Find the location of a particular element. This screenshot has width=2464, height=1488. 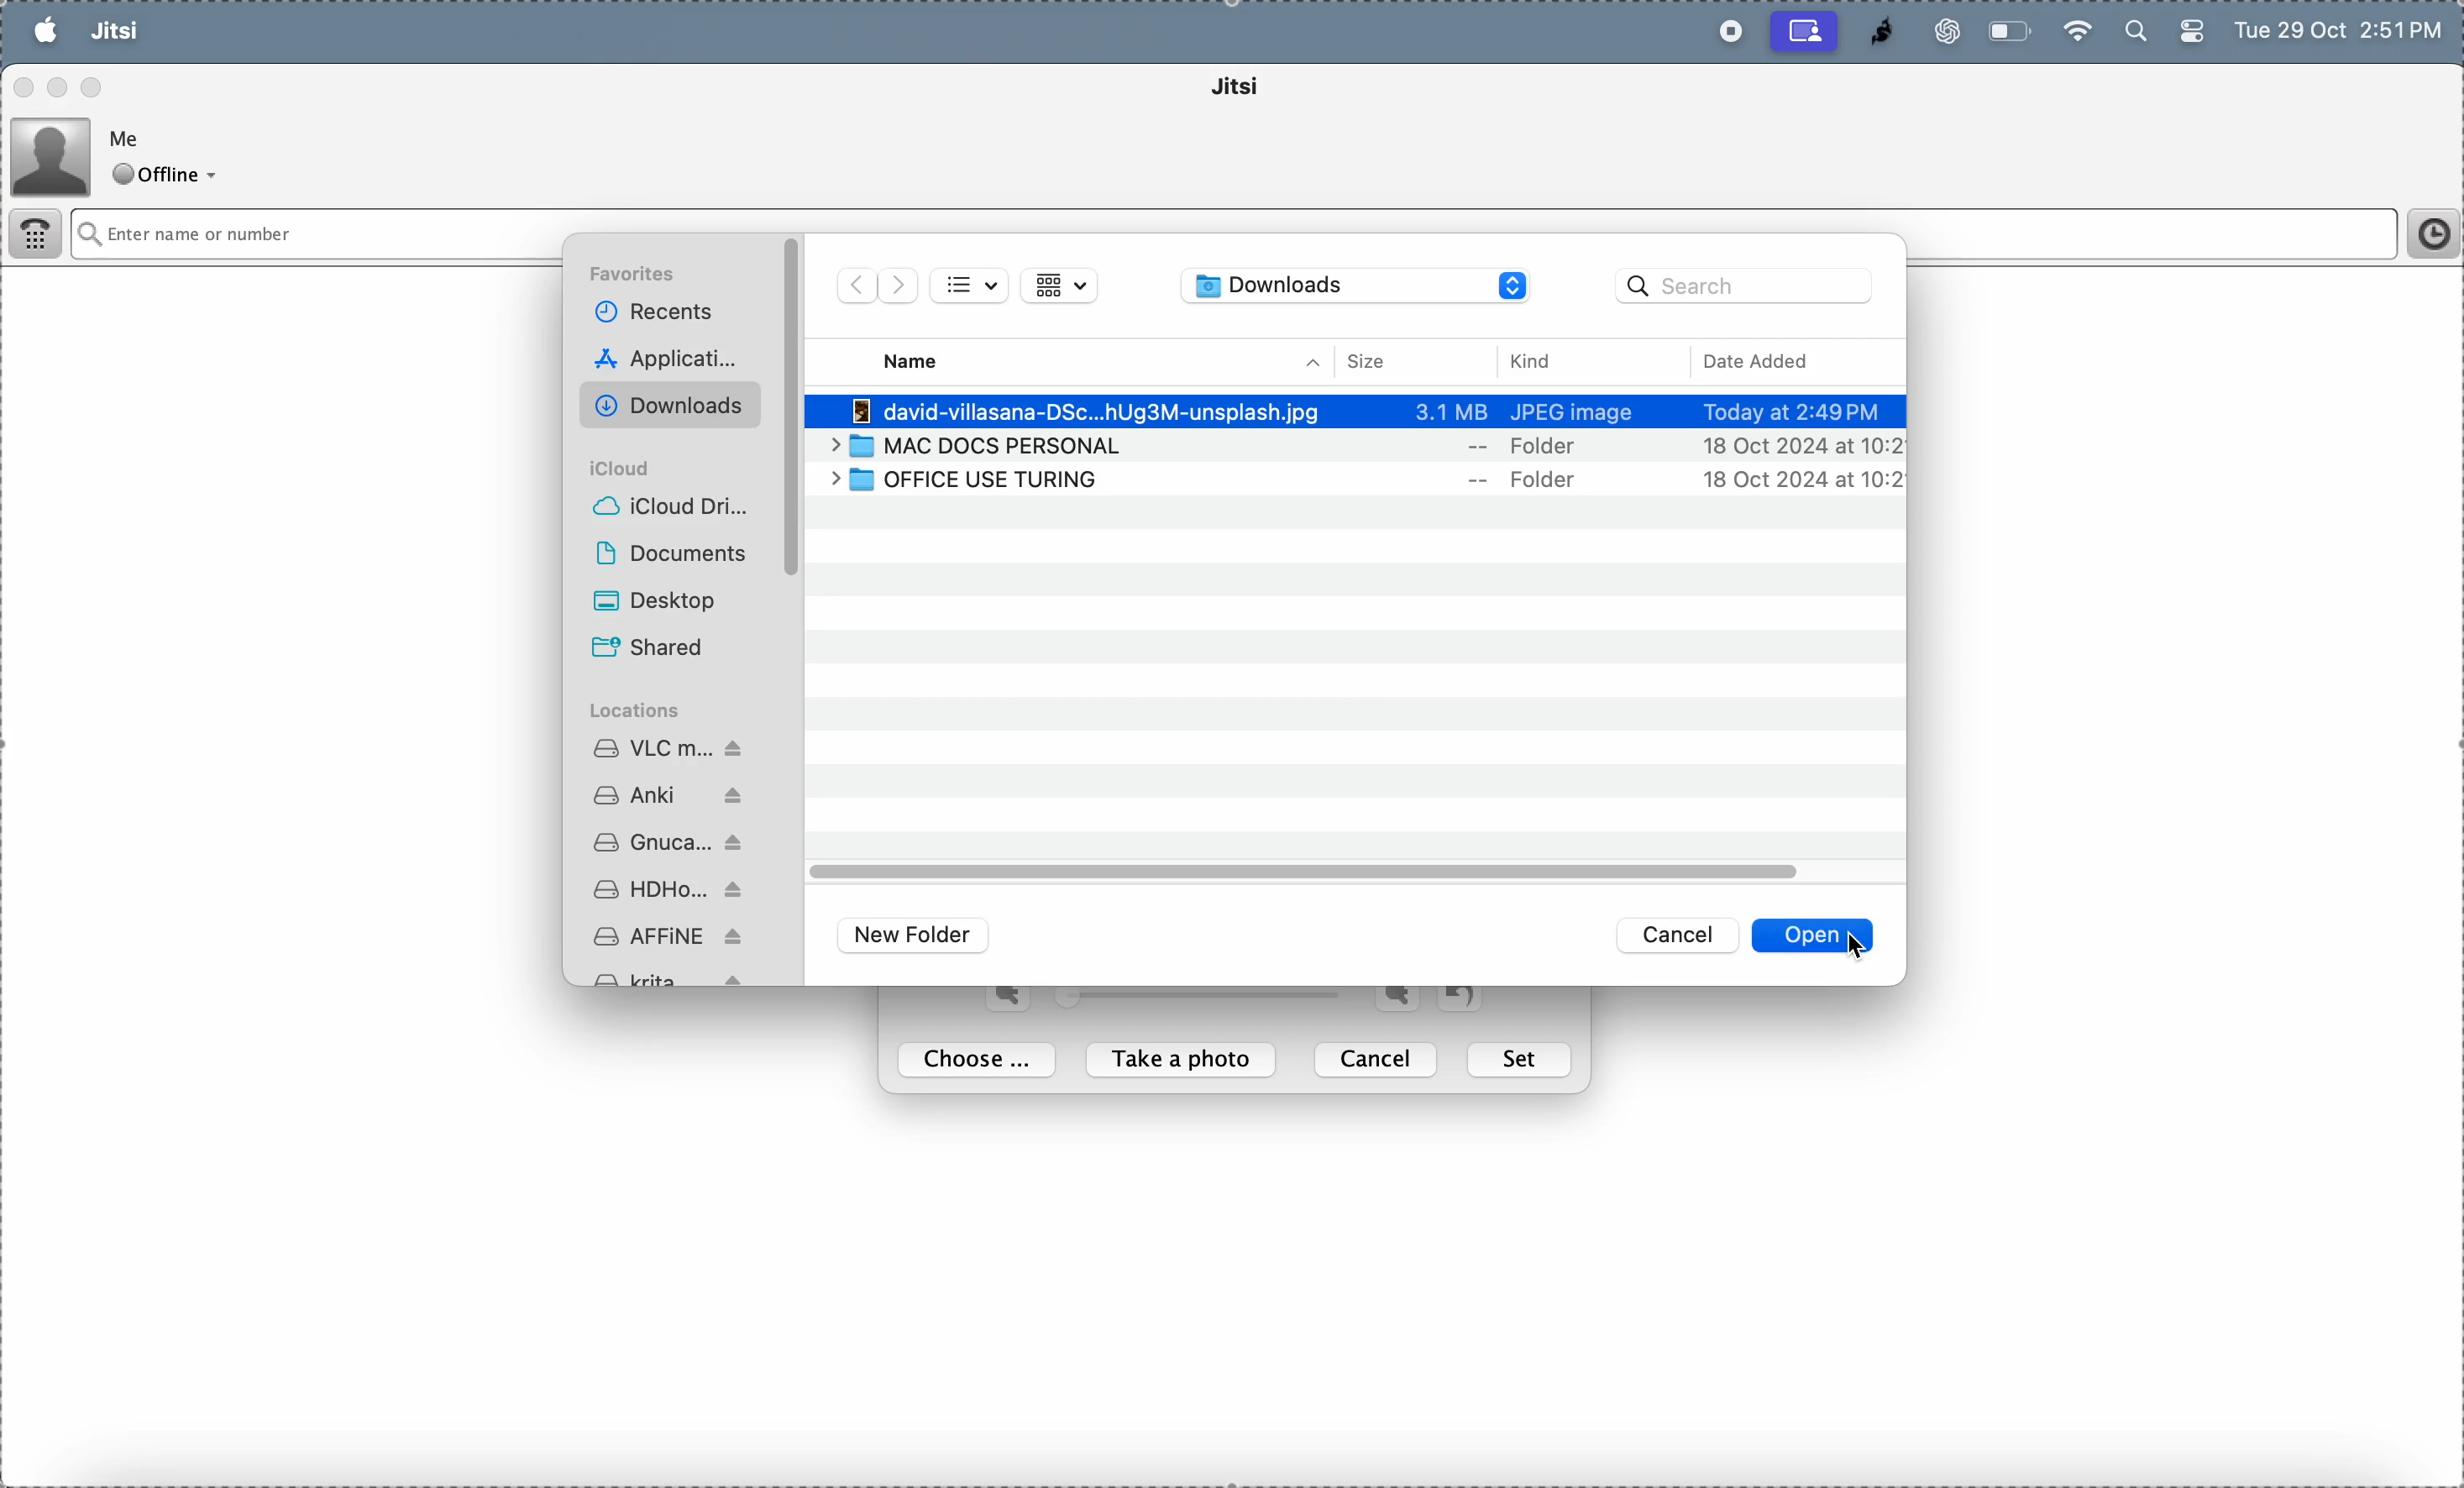

i cloud is located at coordinates (632, 467).